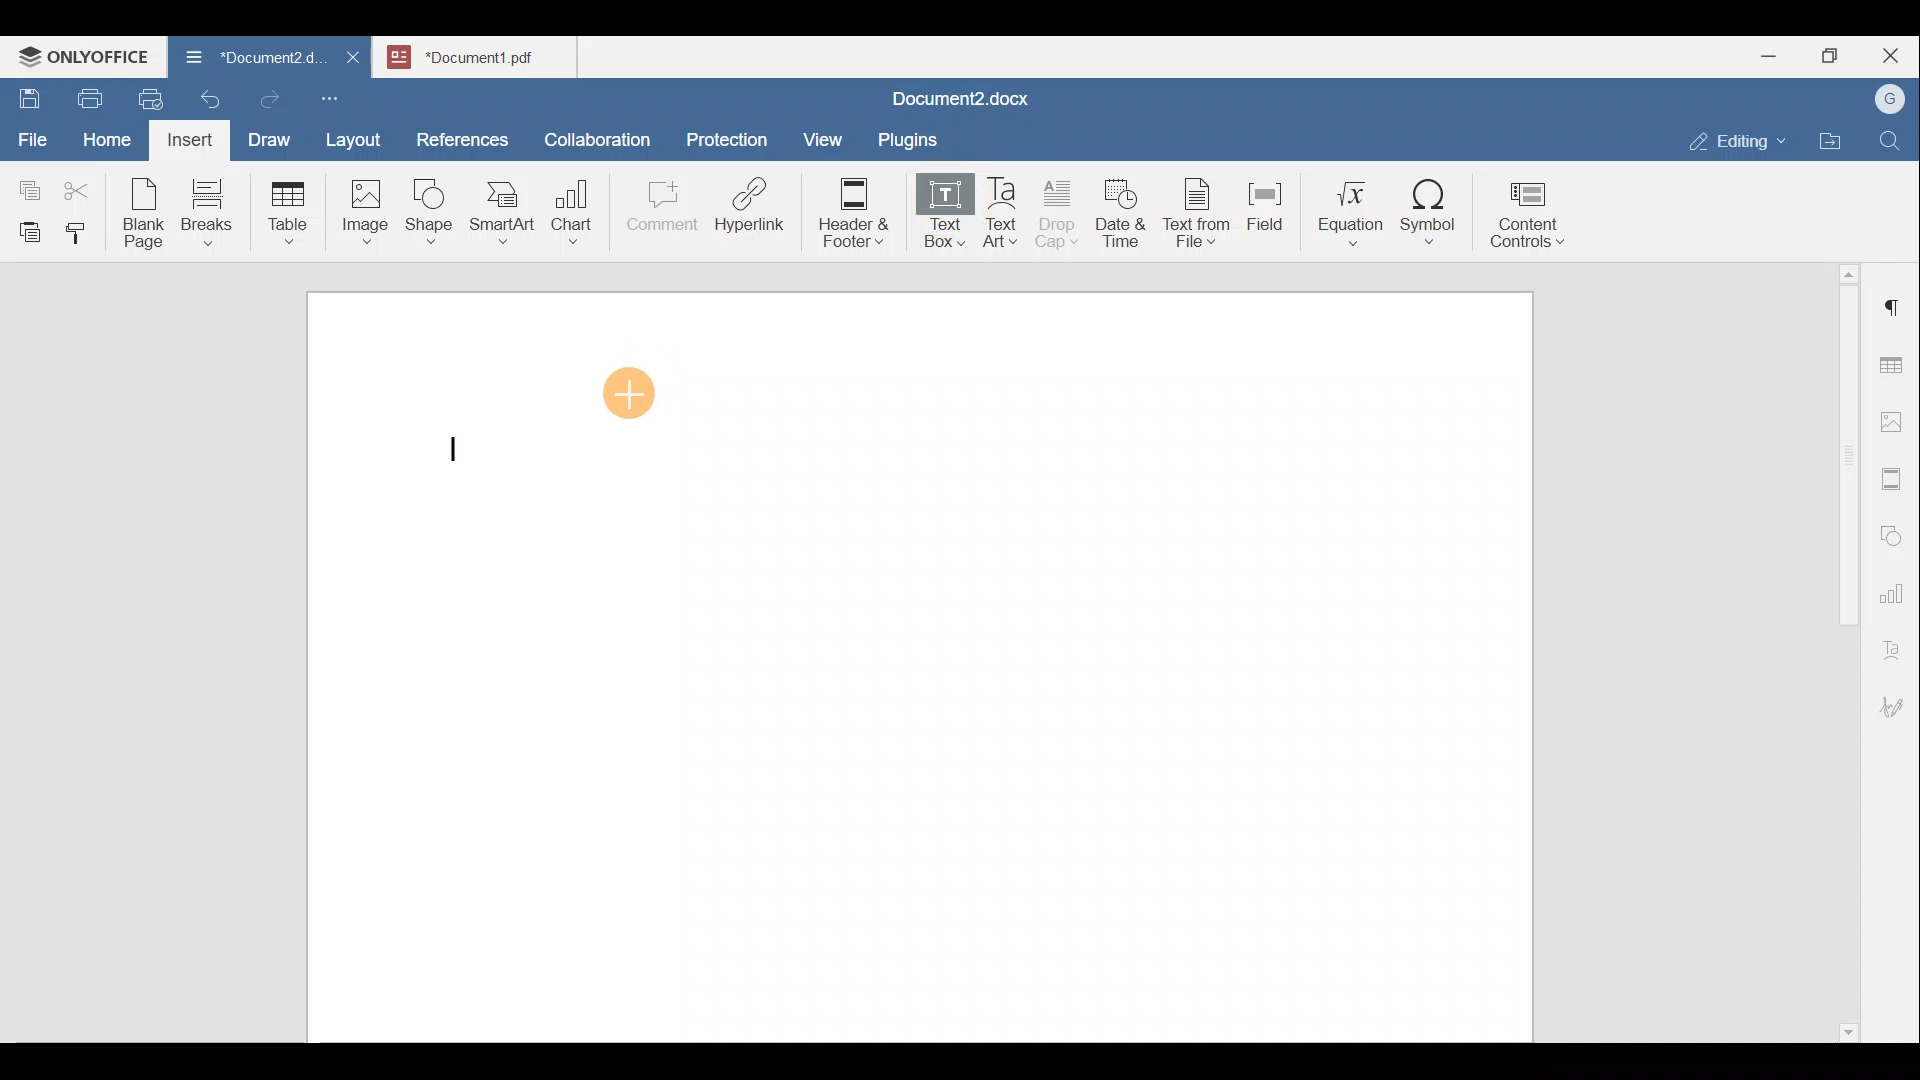 This screenshot has width=1920, height=1080. Describe the element at coordinates (206, 96) in the screenshot. I see `Undo` at that location.